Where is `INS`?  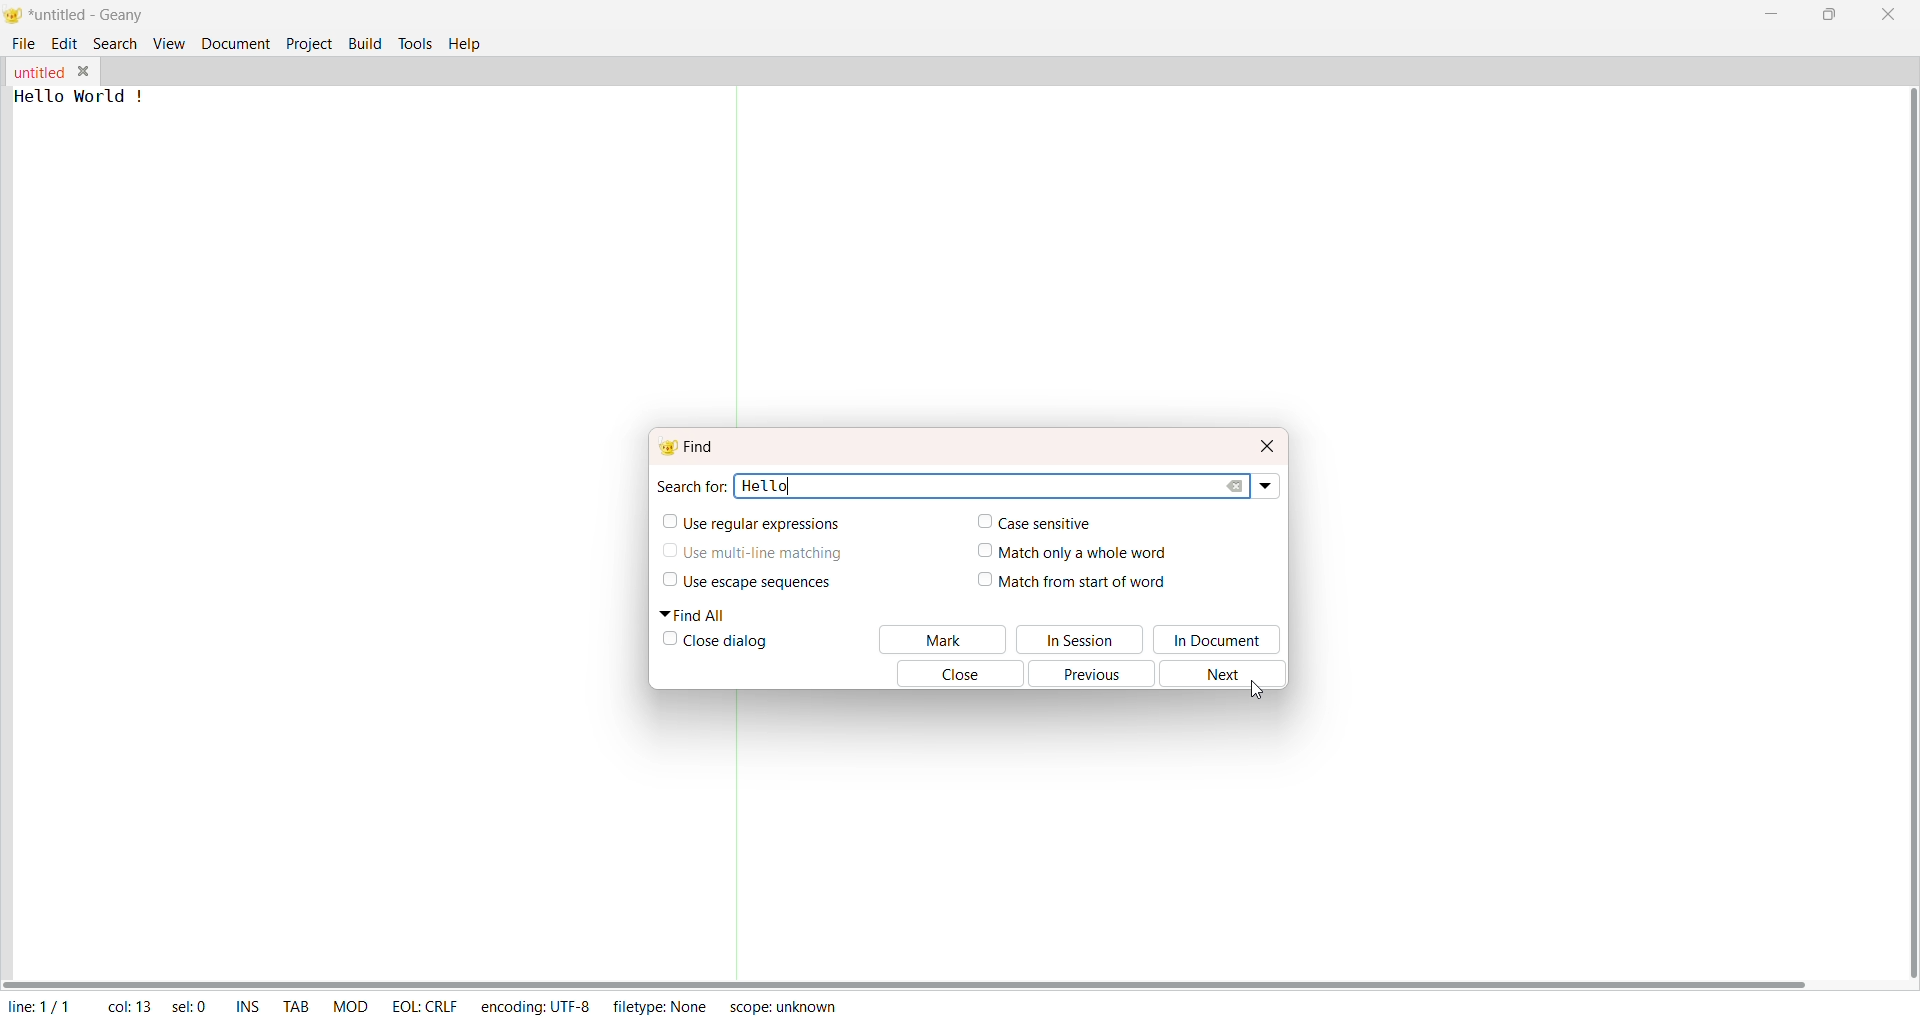
INS is located at coordinates (244, 1004).